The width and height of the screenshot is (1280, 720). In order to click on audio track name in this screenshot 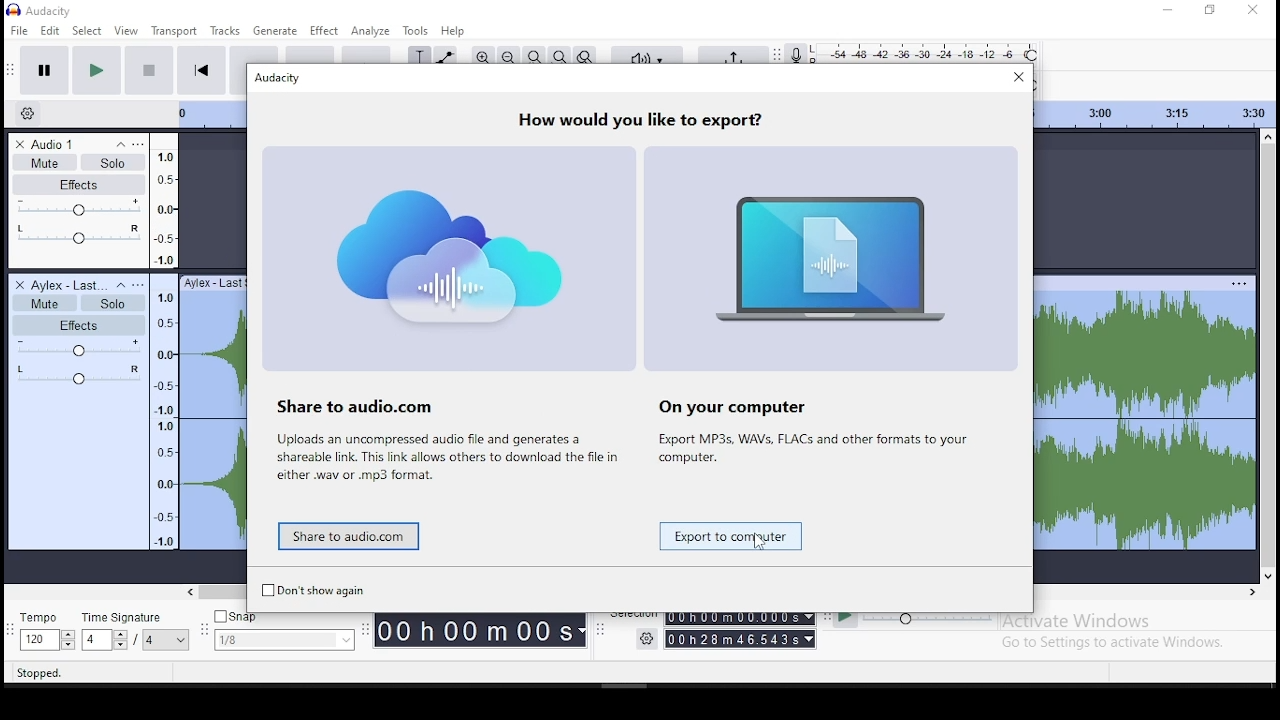, I will do `click(71, 284)`.